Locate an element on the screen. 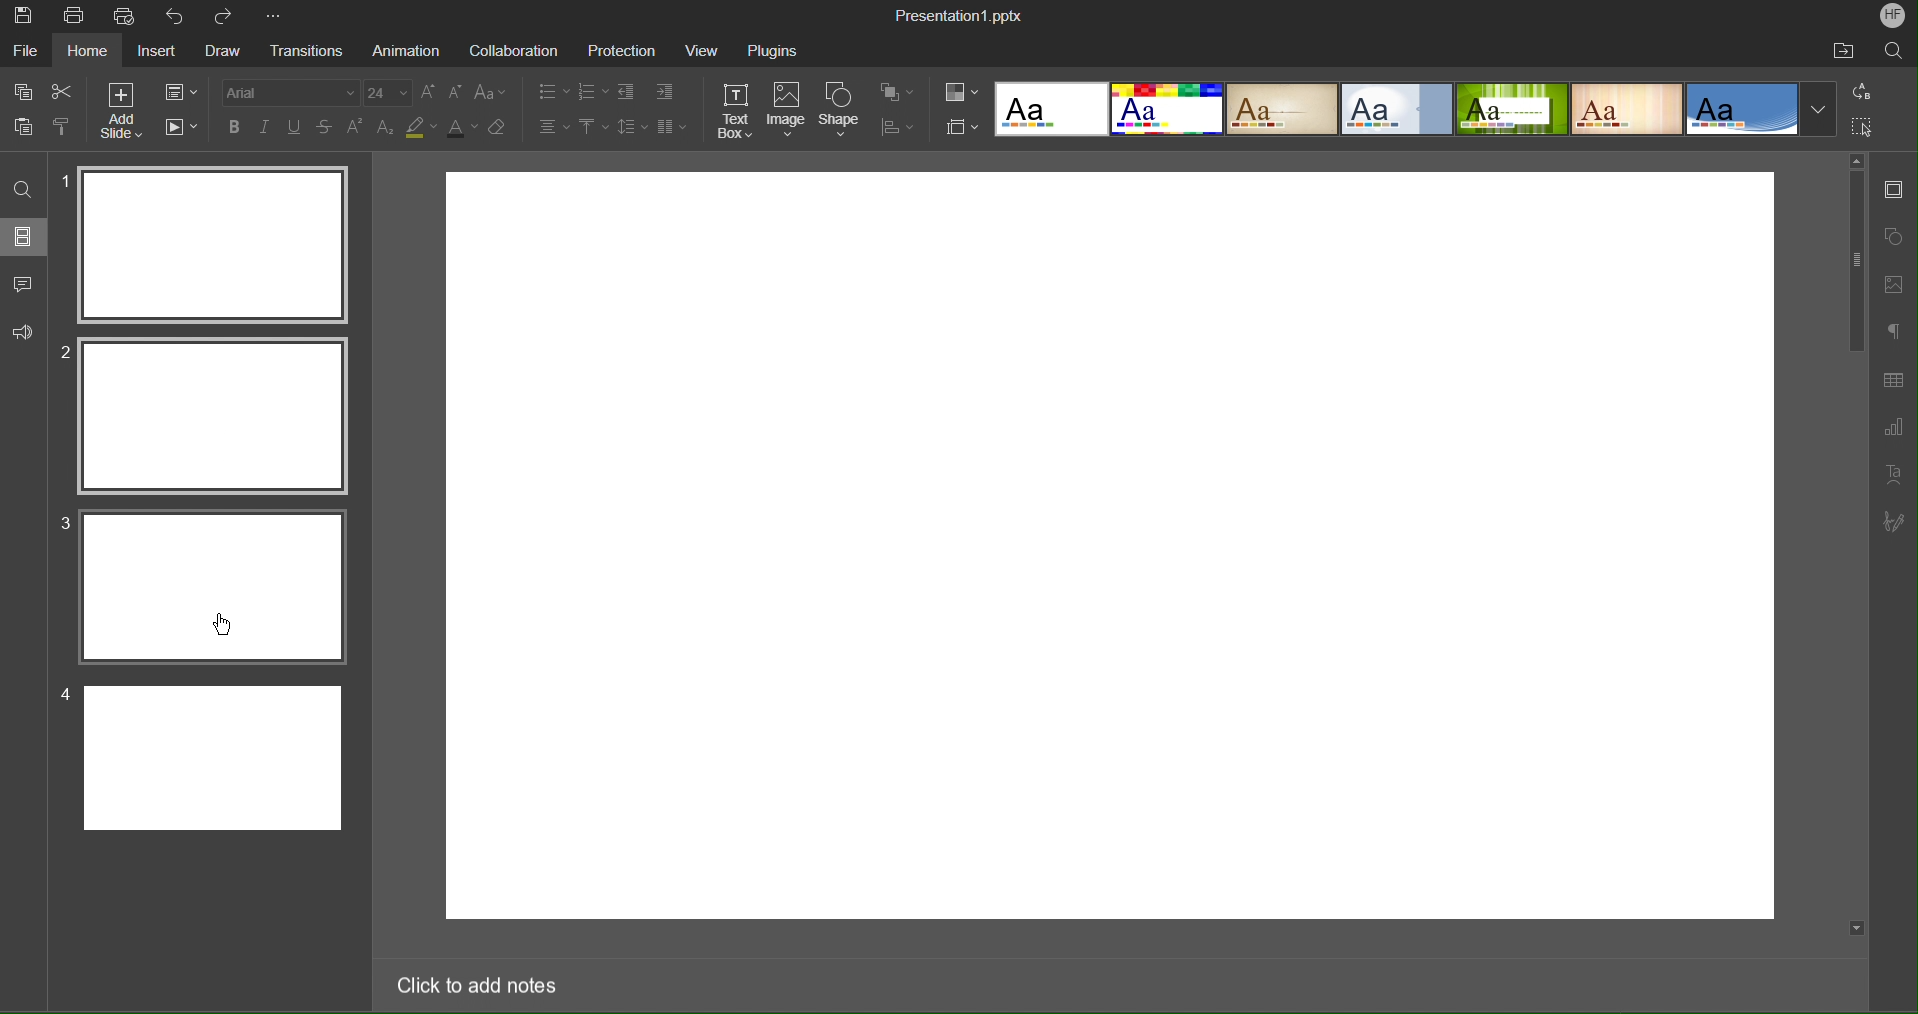  Redo is located at coordinates (226, 16).